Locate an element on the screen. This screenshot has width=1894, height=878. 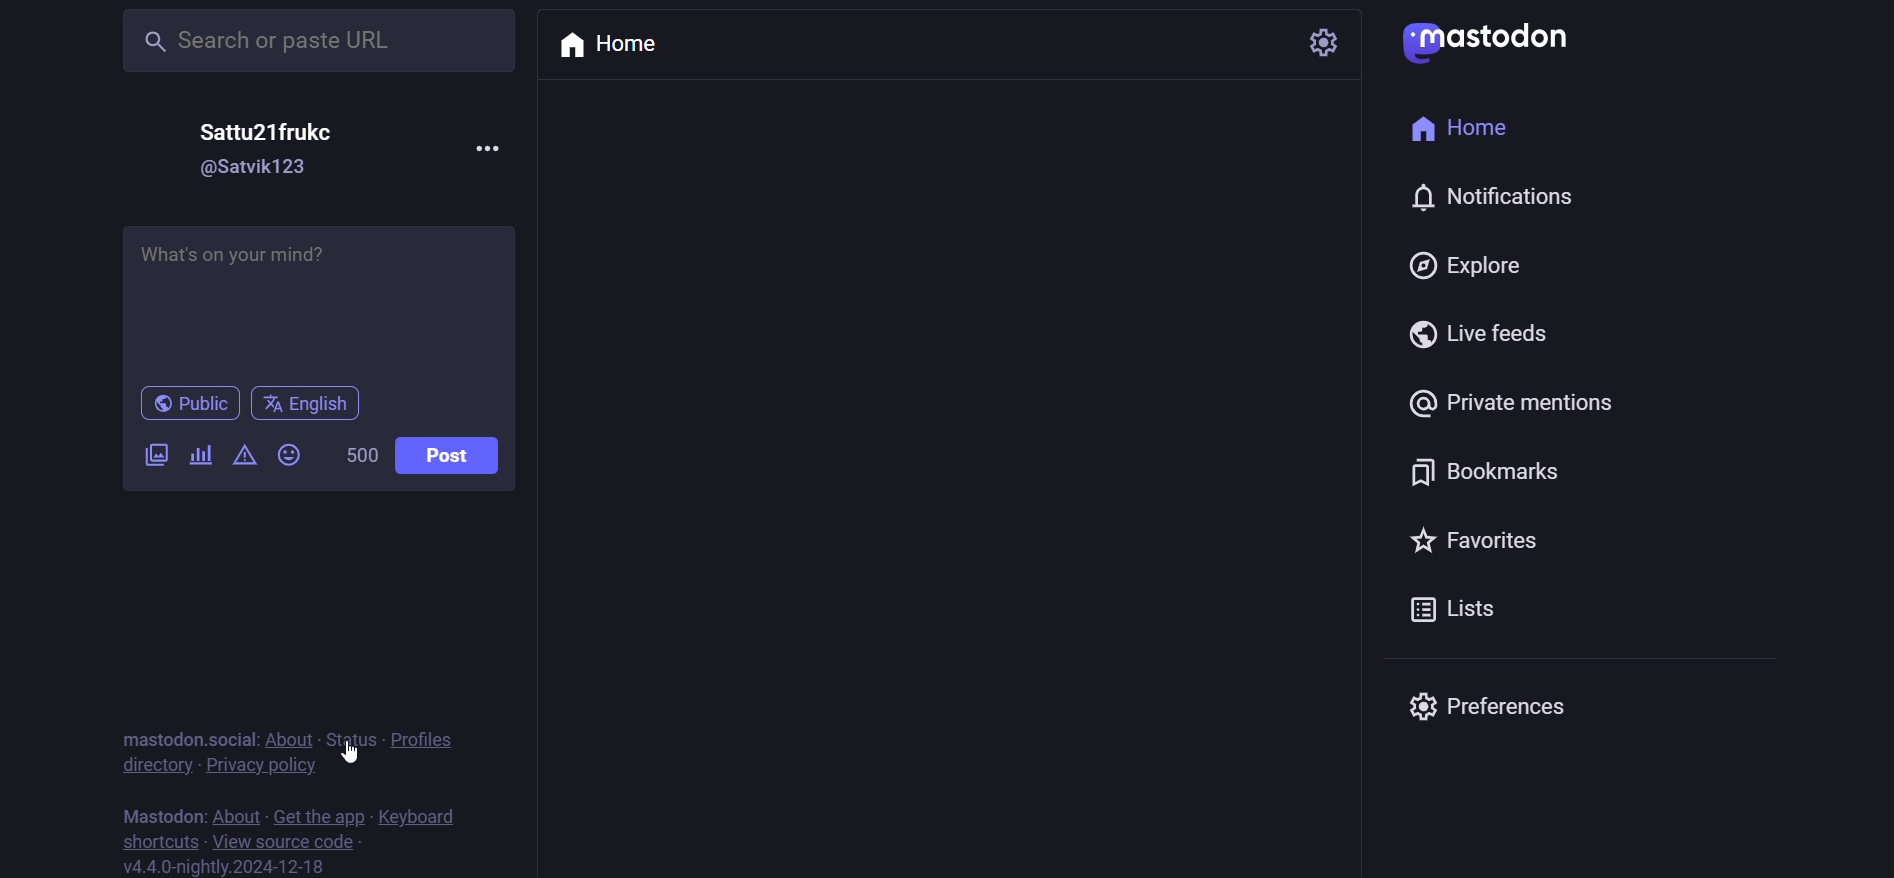
content warning is located at coordinates (240, 453).